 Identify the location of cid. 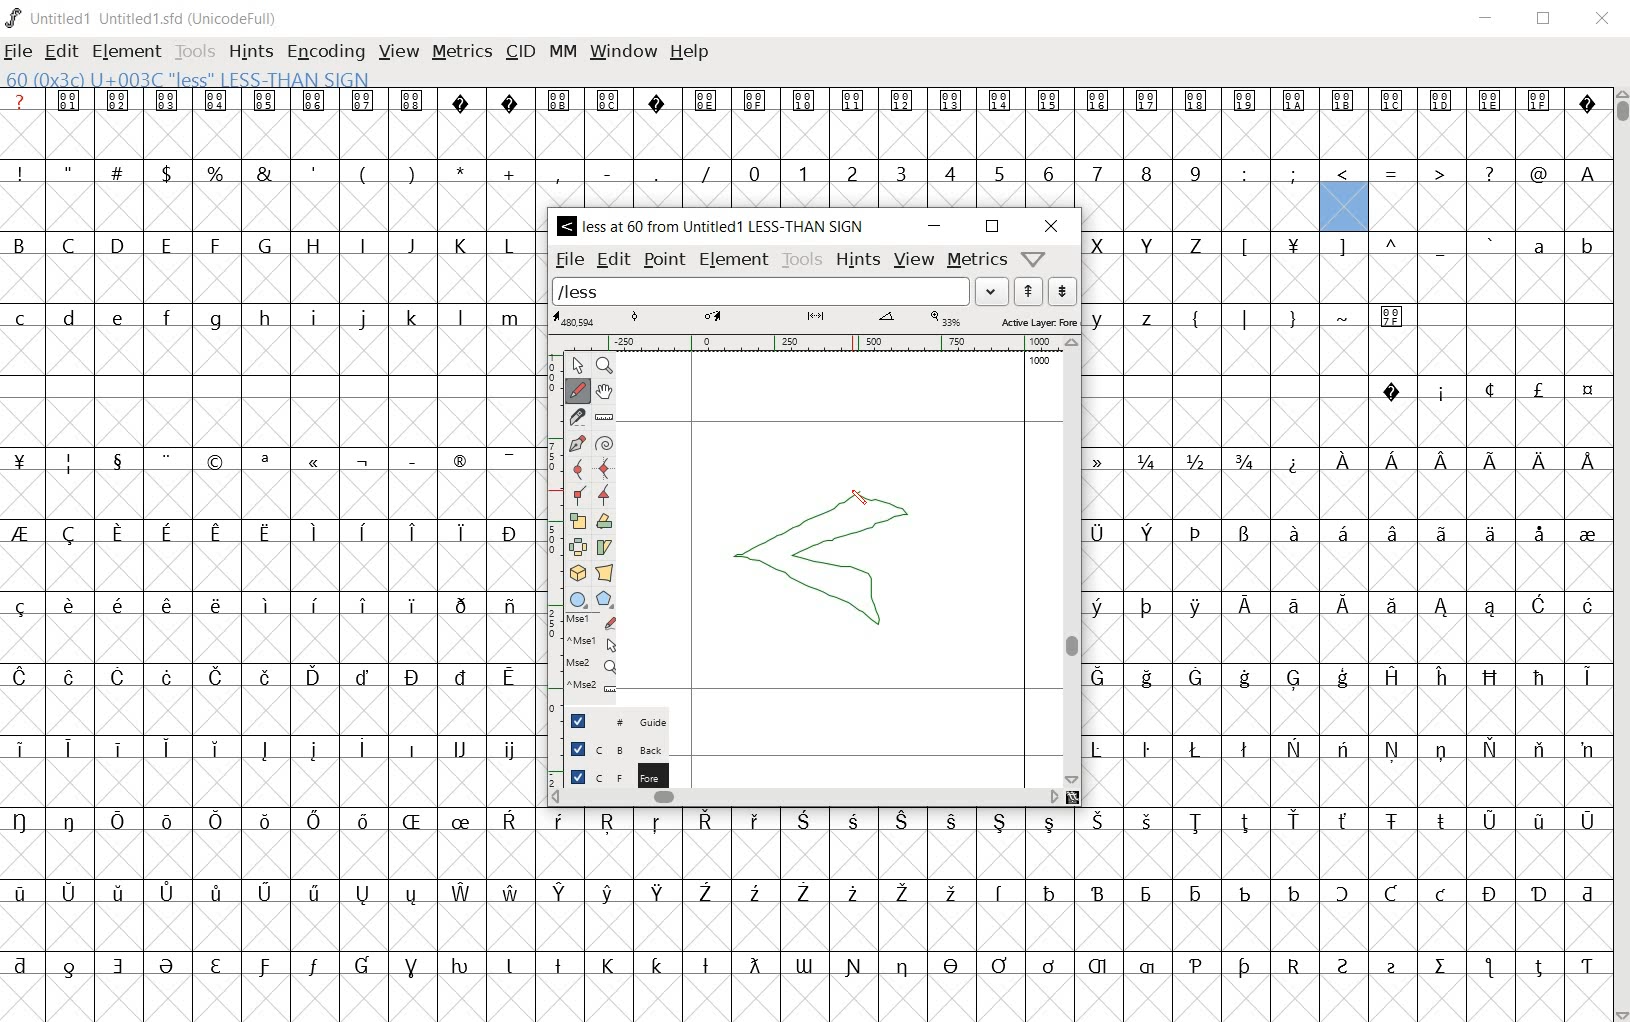
(519, 53).